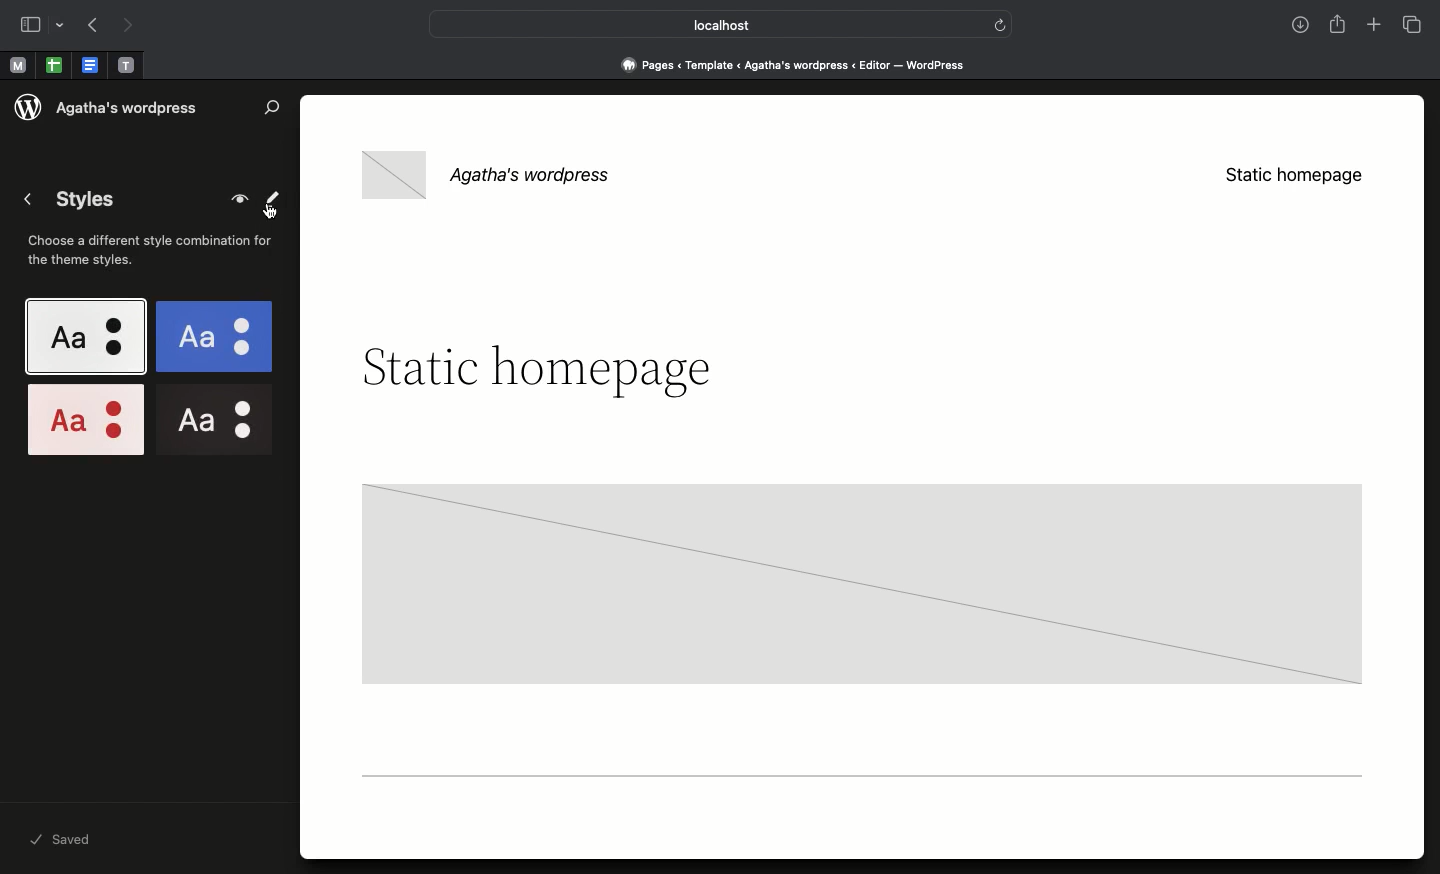 The image size is (1440, 874). What do you see at coordinates (128, 26) in the screenshot?
I see `Next page` at bounding box center [128, 26].